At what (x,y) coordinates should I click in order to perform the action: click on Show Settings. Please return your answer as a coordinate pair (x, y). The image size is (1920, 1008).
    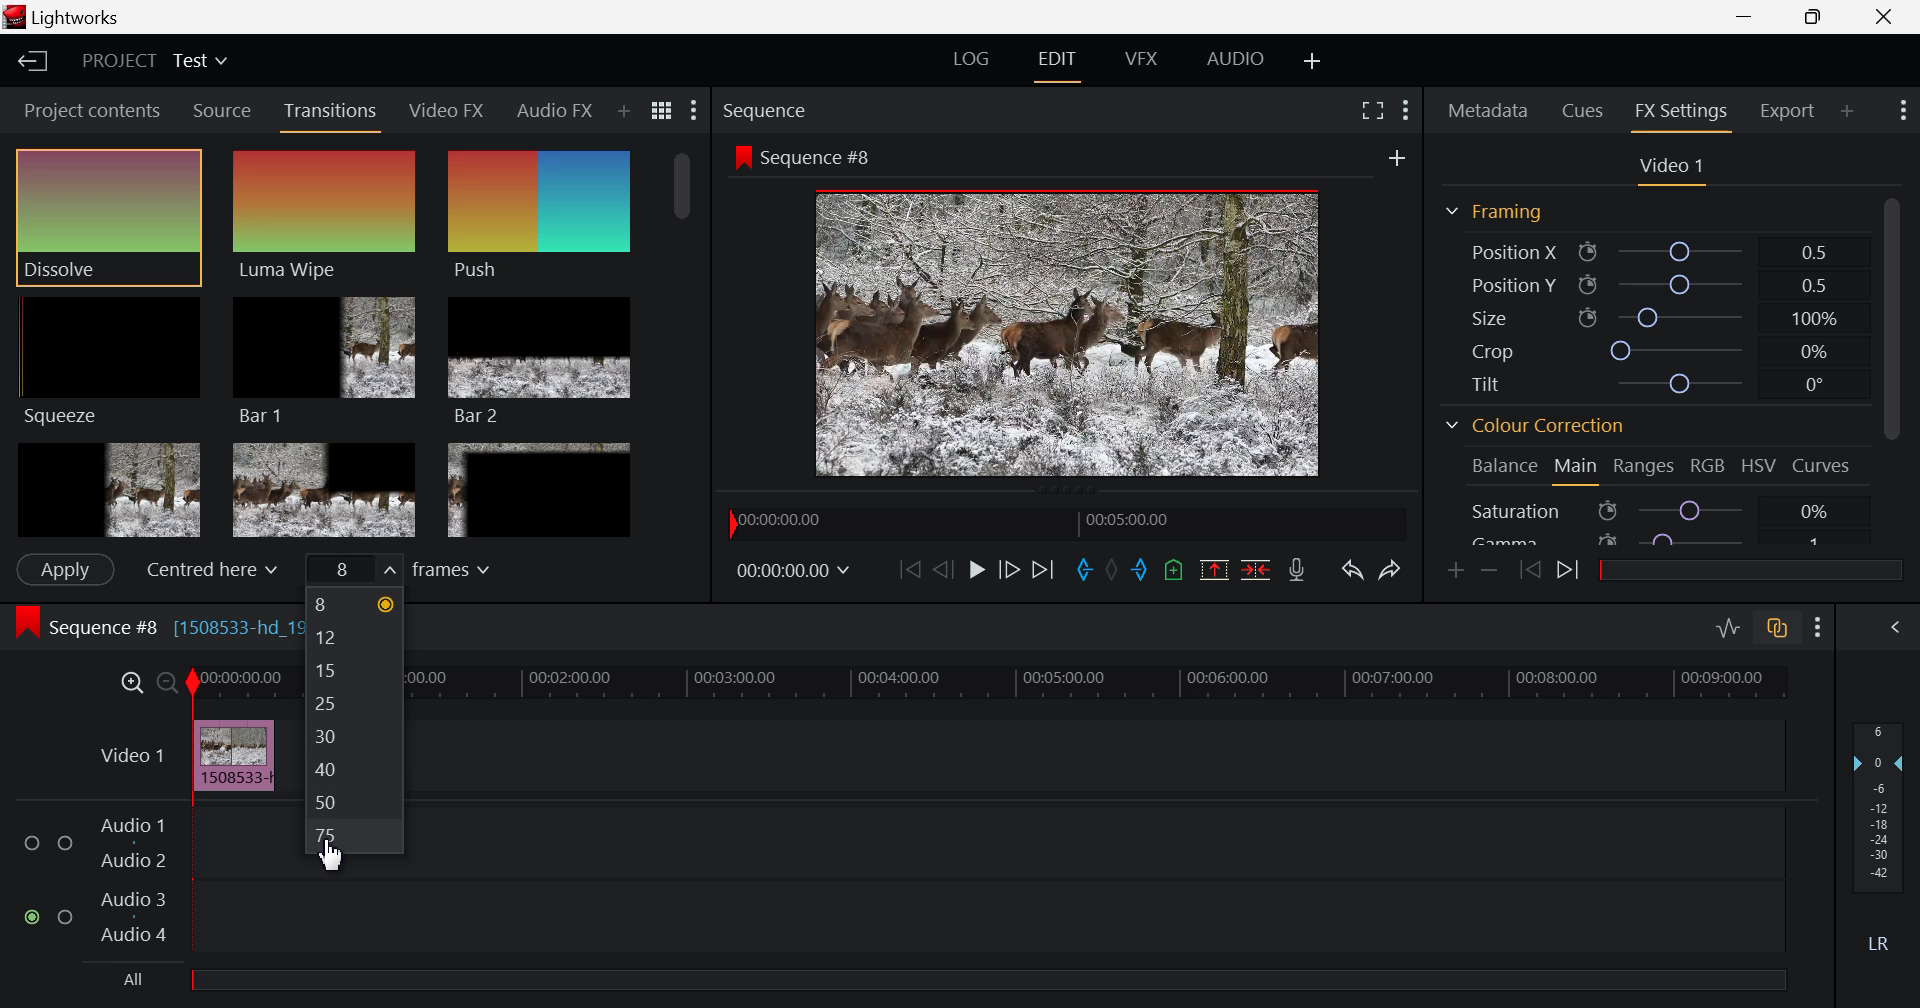
    Looking at the image, I should click on (691, 113).